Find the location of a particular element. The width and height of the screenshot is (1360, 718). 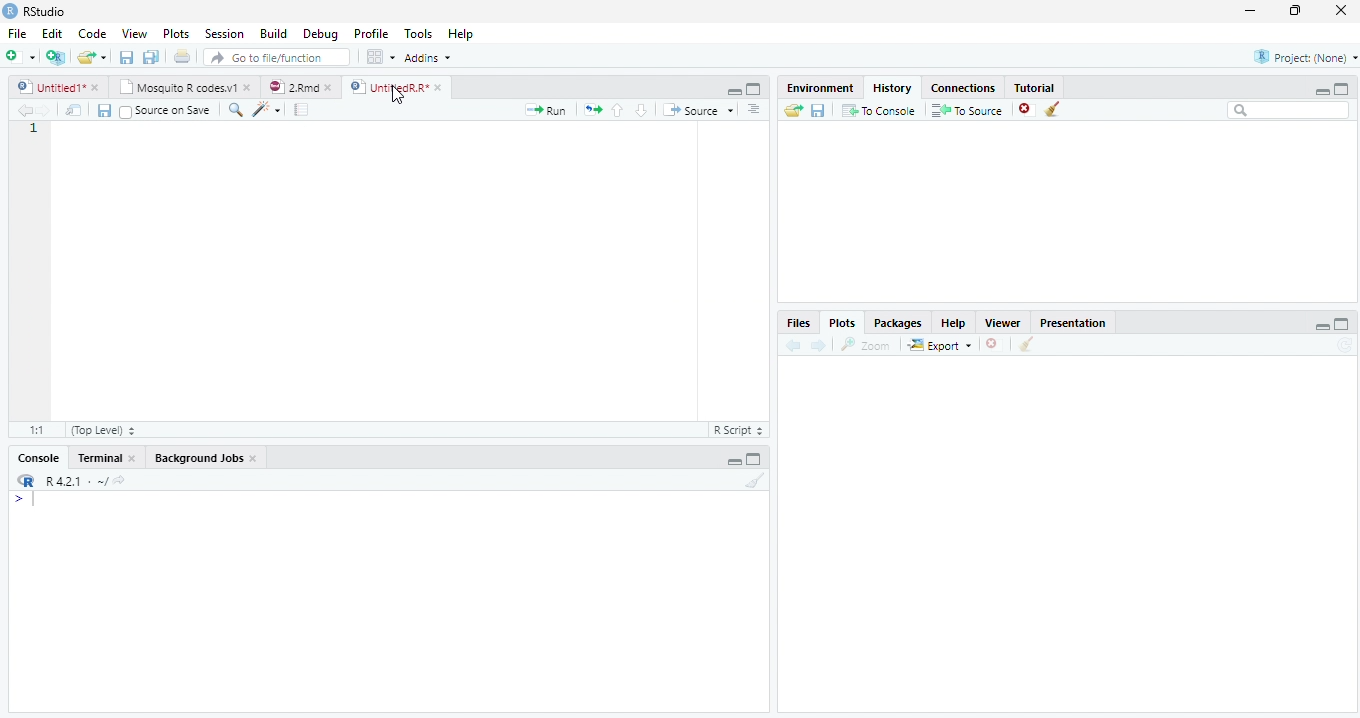

Build is located at coordinates (275, 34).